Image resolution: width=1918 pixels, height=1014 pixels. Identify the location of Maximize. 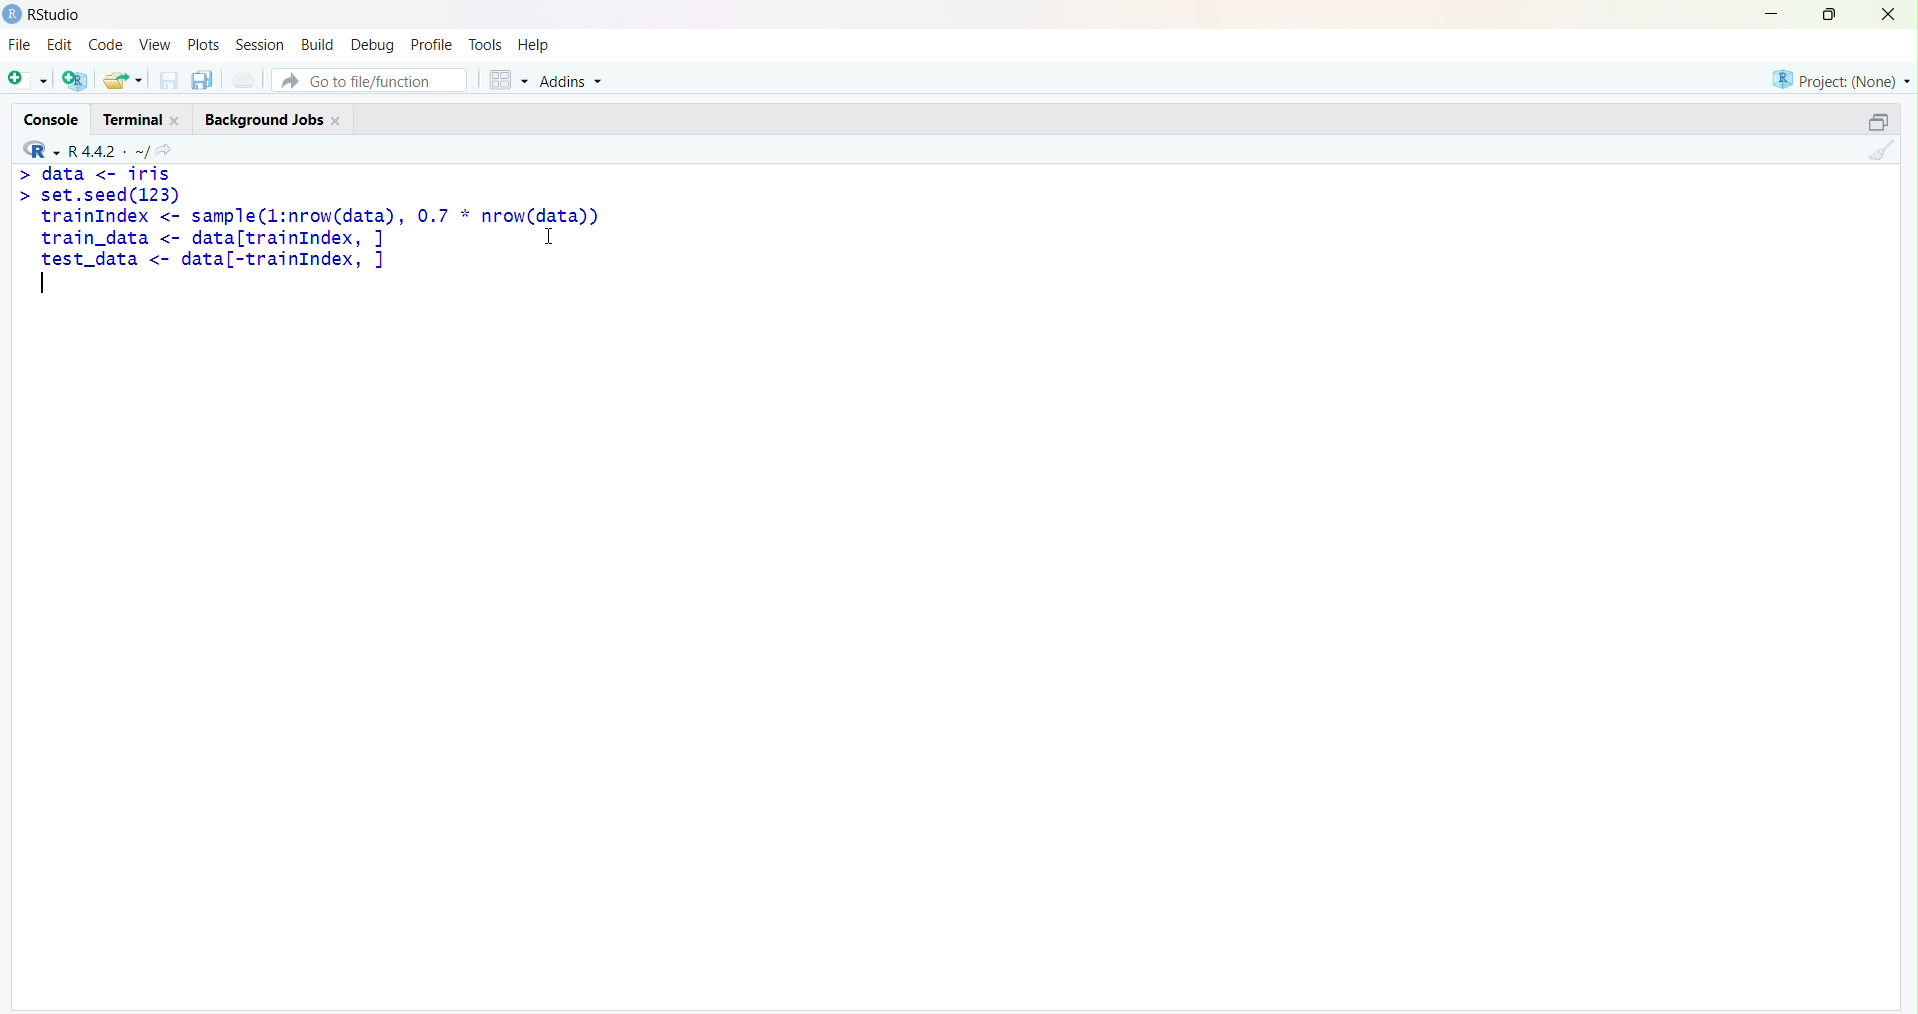
(1828, 15).